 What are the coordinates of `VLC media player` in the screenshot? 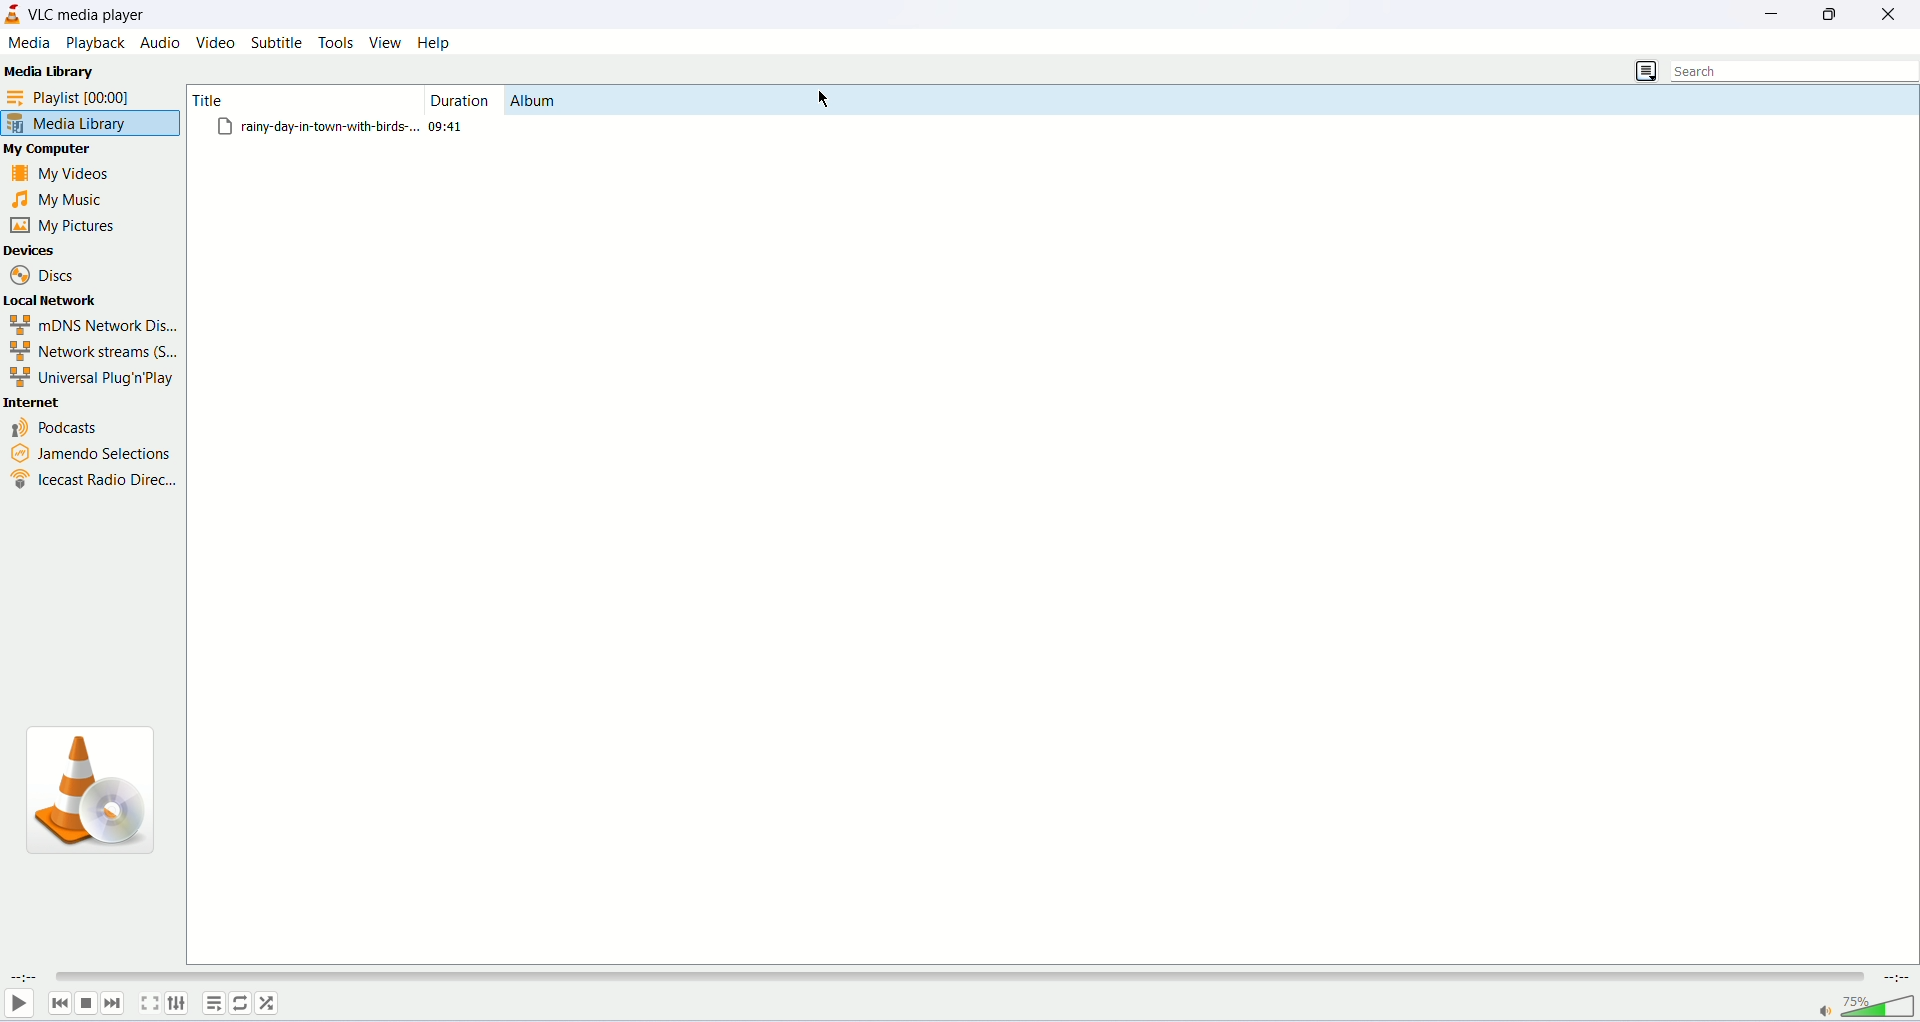 It's located at (93, 14).